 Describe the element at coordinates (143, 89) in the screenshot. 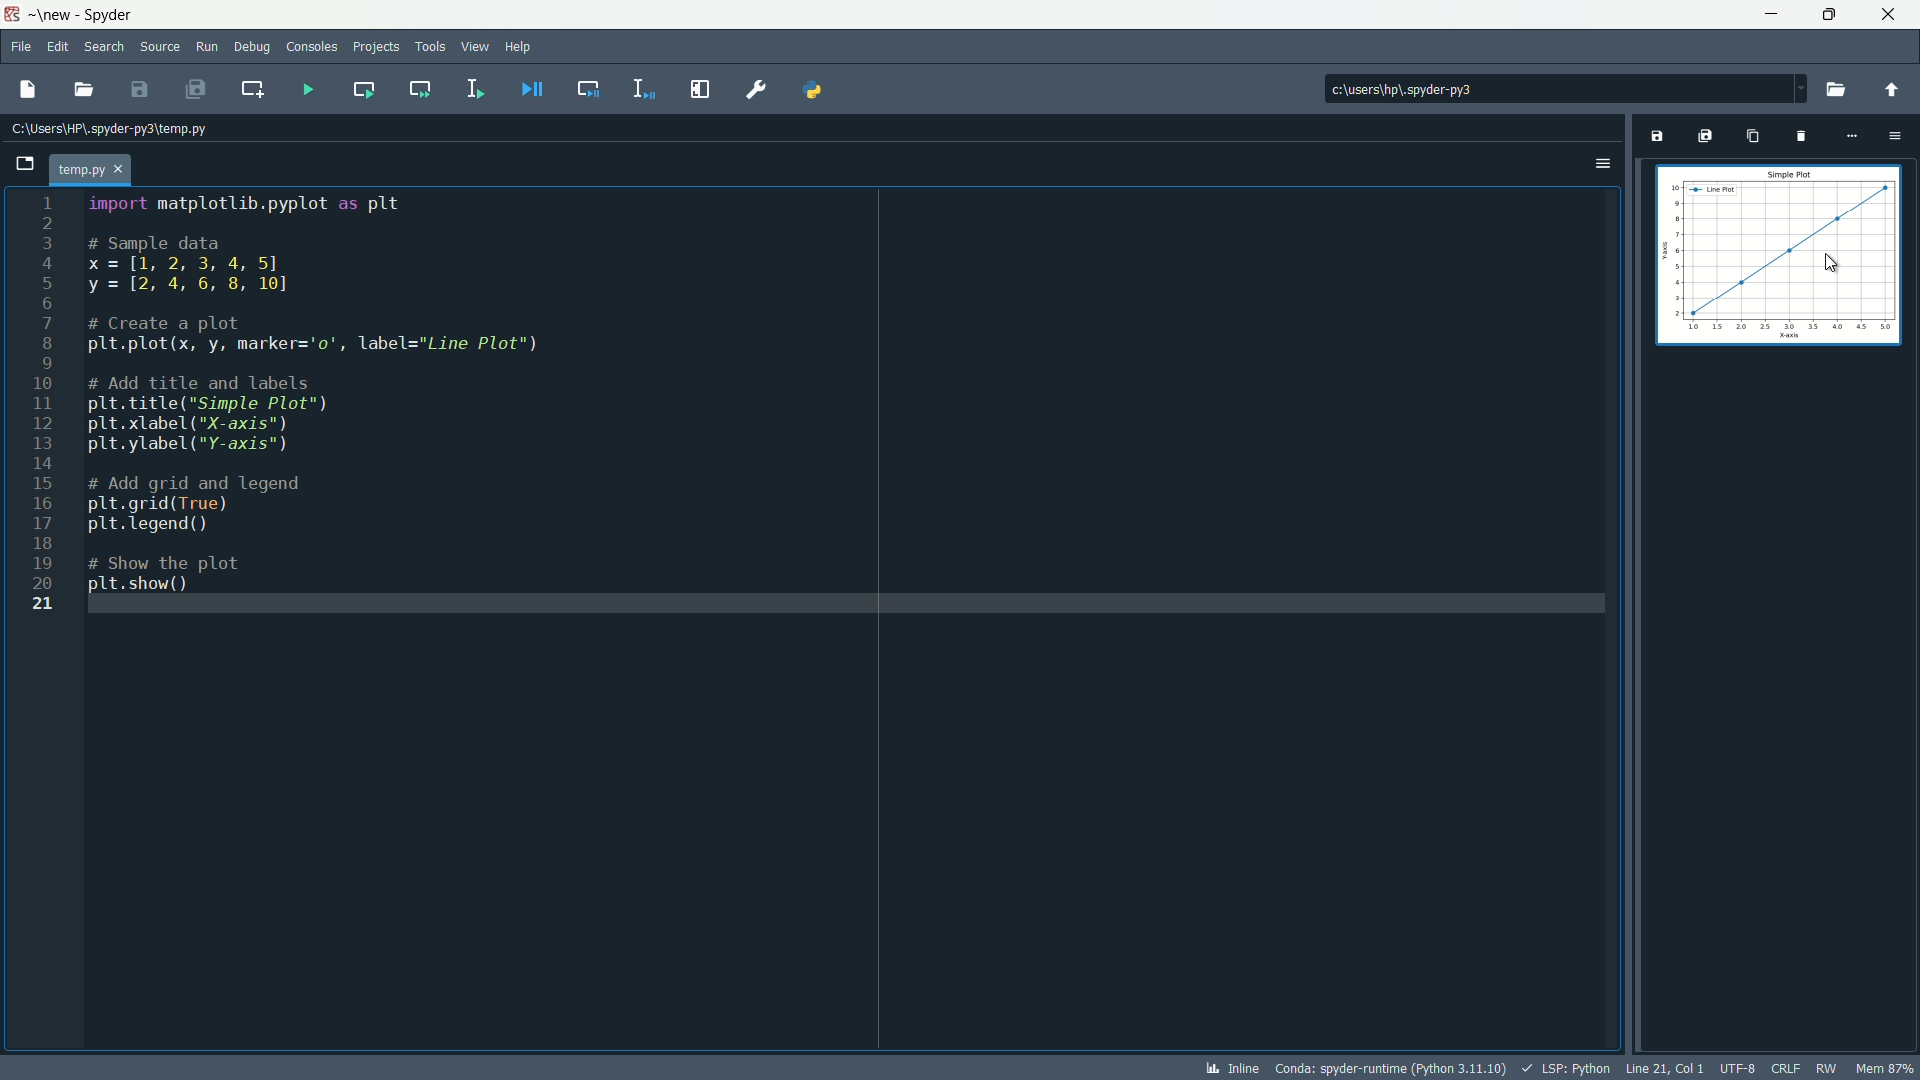

I see `save file` at that location.